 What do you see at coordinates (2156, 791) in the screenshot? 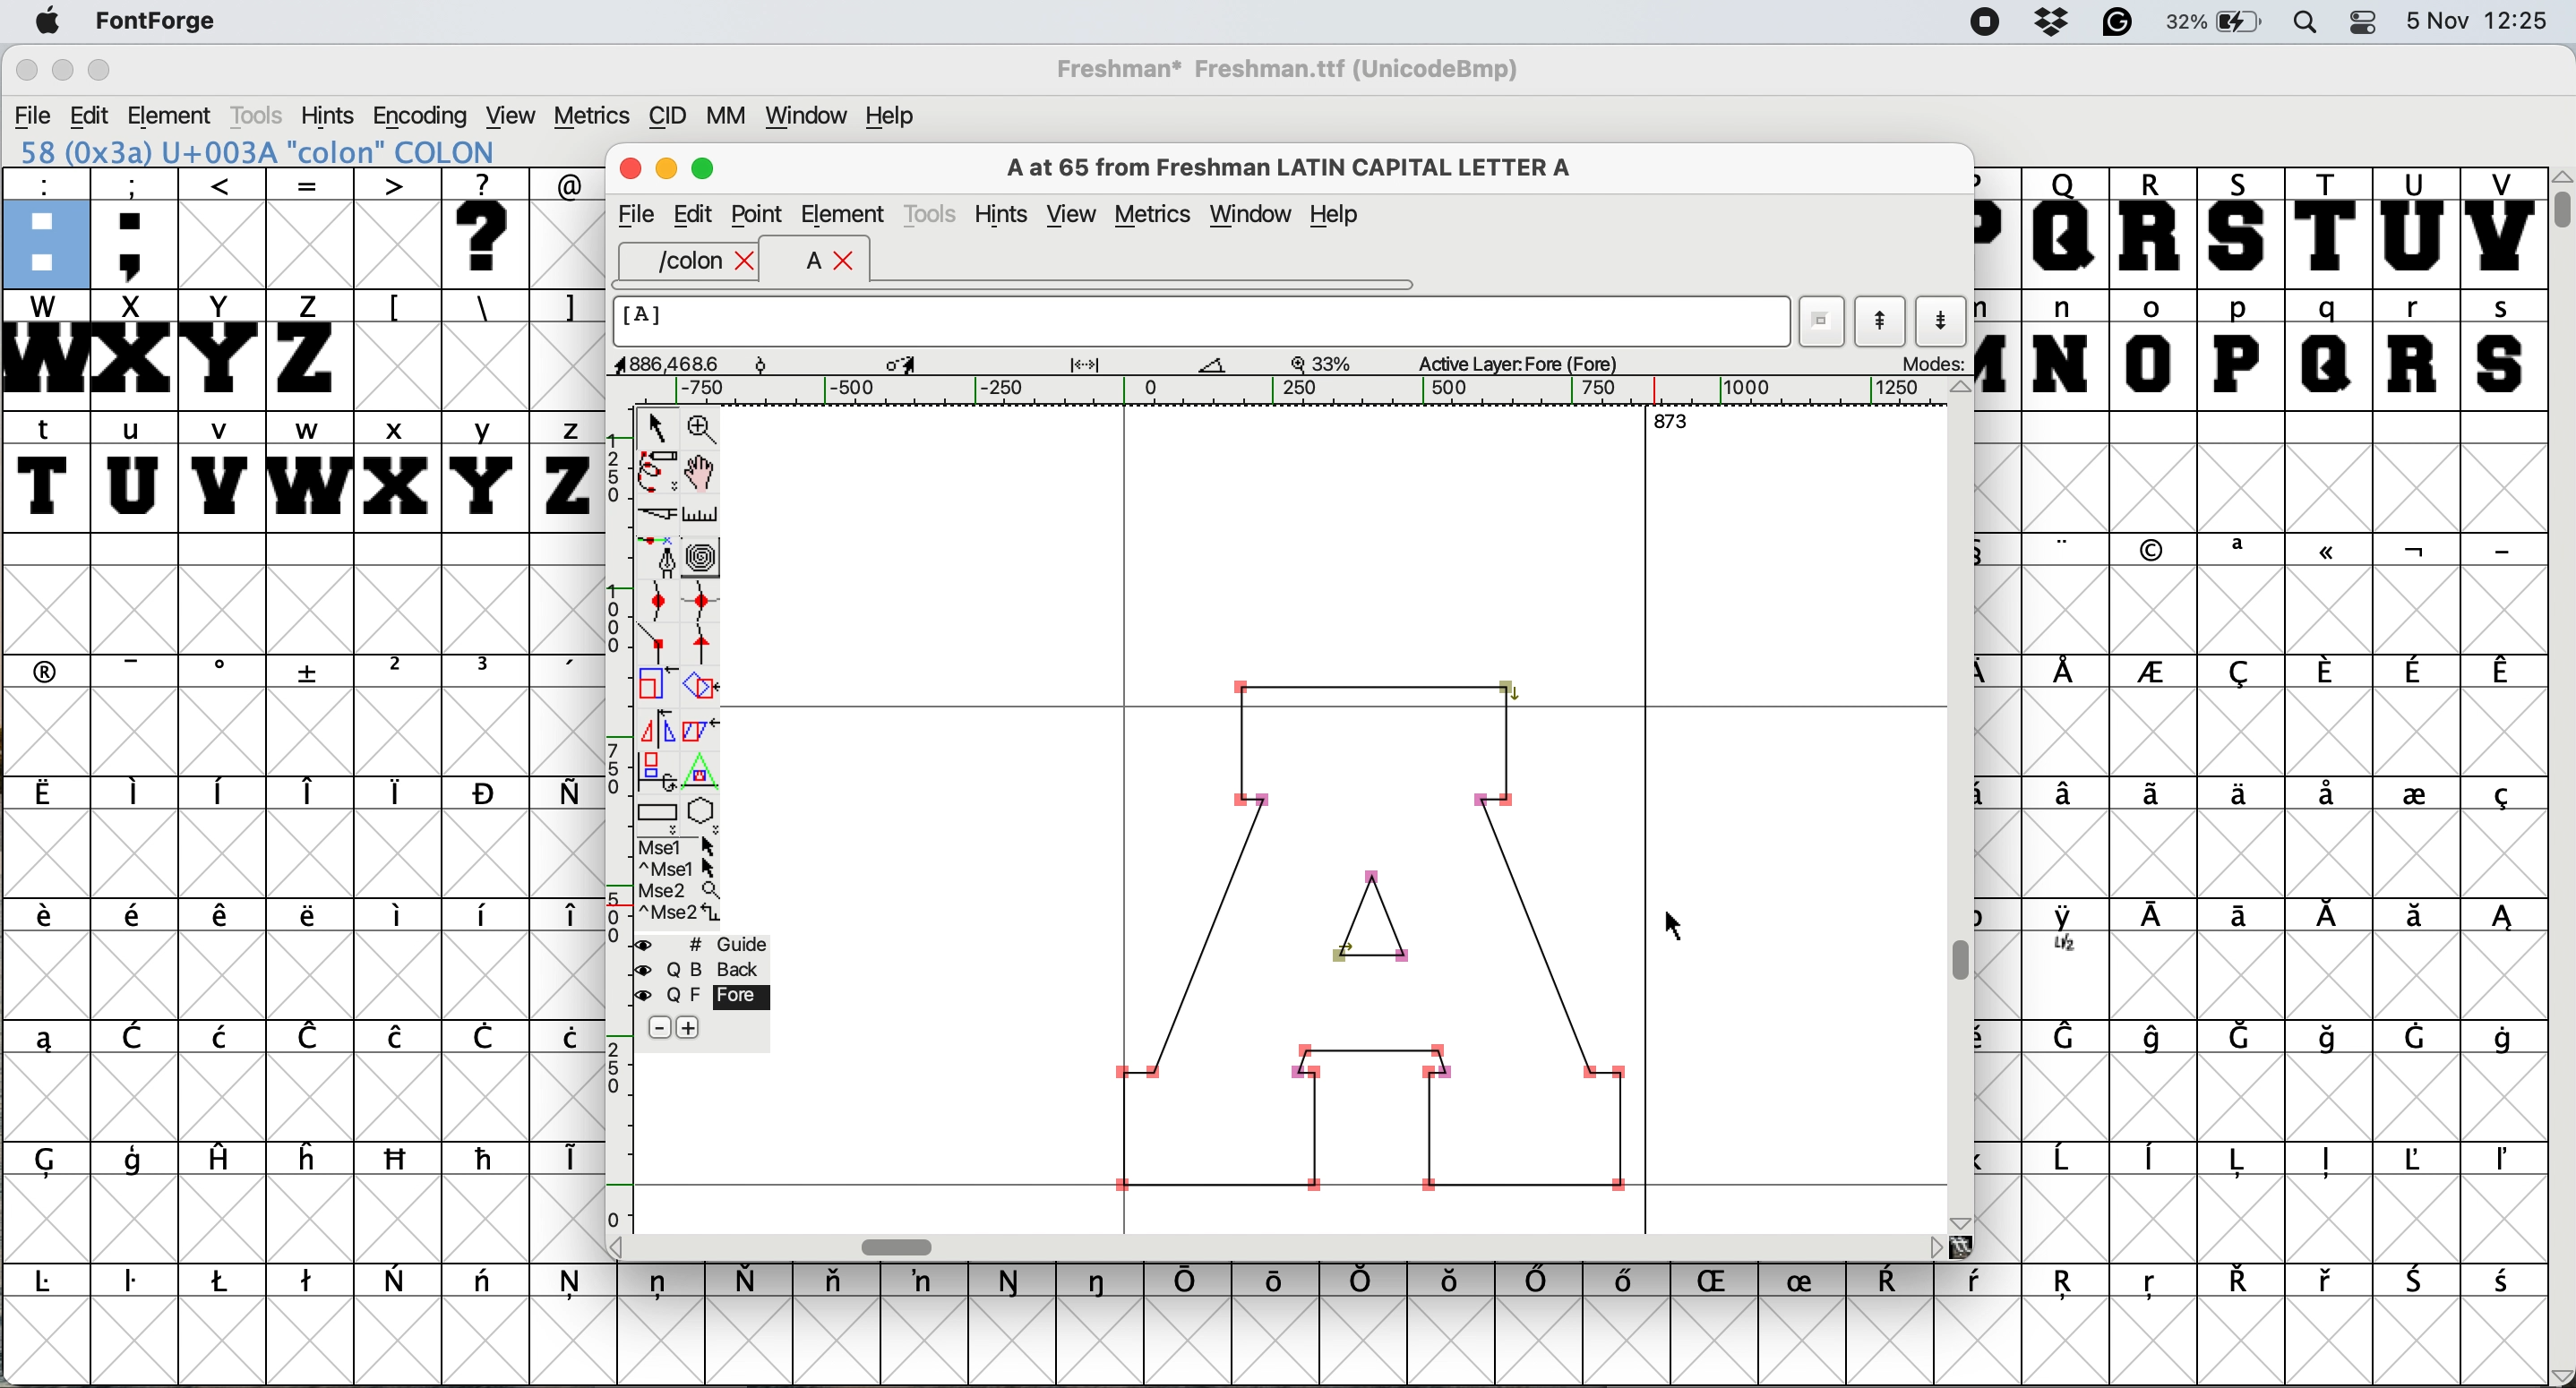
I see `symbol` at bounding box center [2156, 791].